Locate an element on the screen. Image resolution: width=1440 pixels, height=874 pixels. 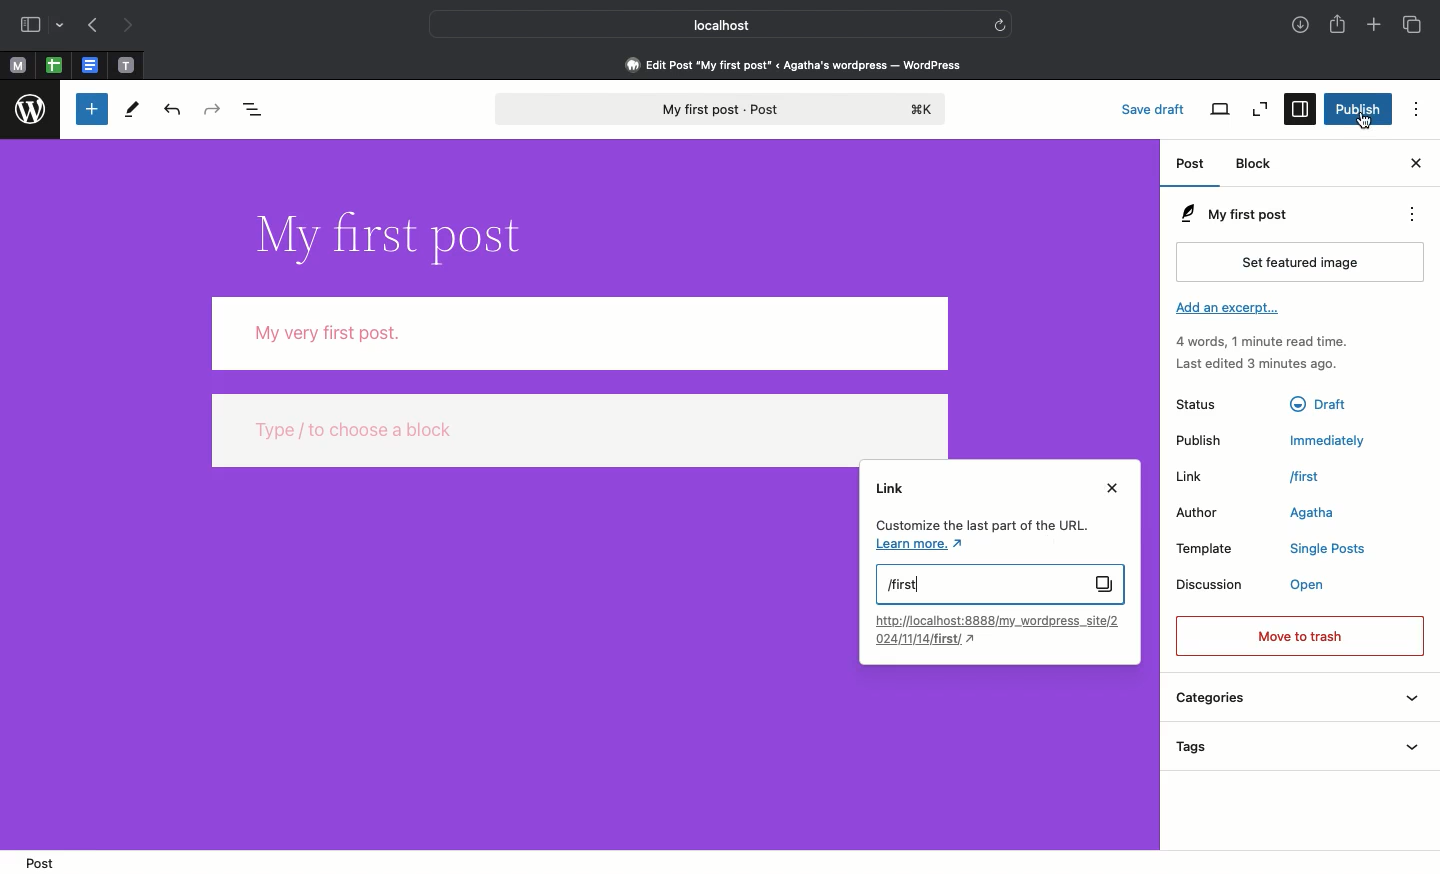
Toggle blocker is located at coordinates (92, 108).